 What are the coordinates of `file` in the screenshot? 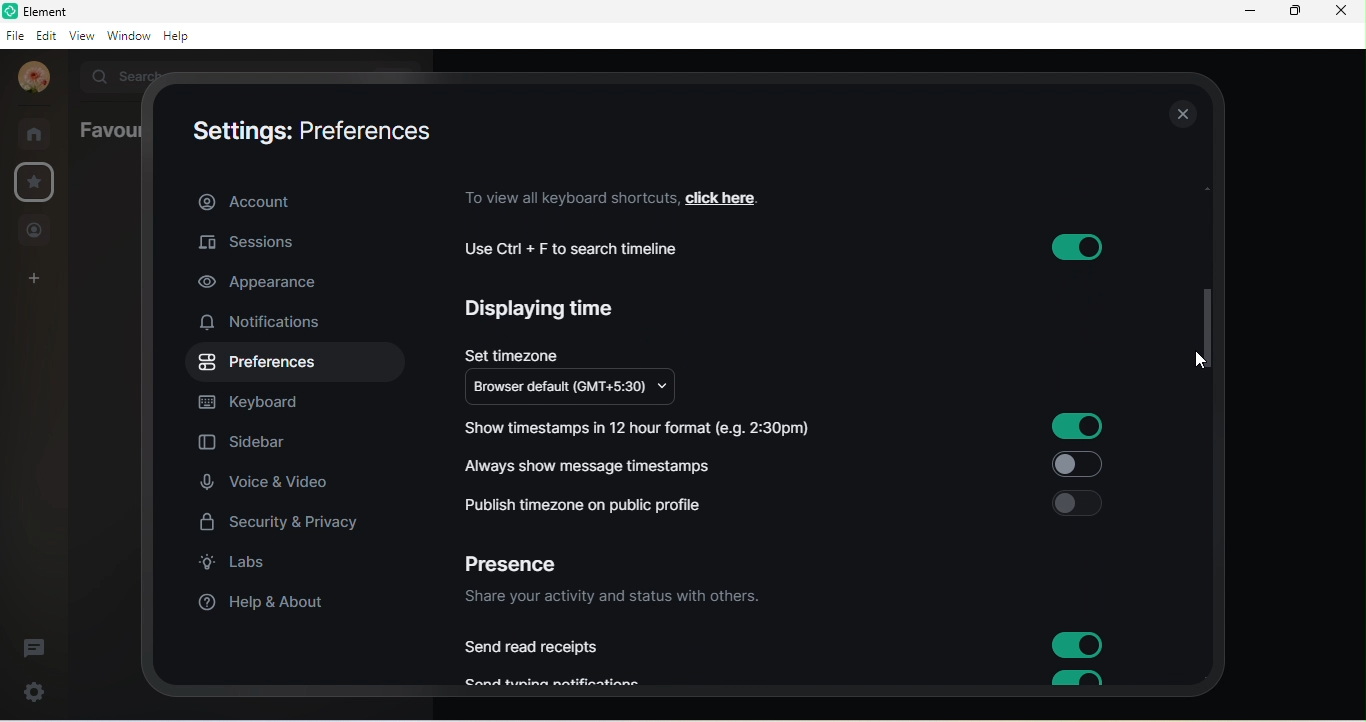 It's located at (14, 35).